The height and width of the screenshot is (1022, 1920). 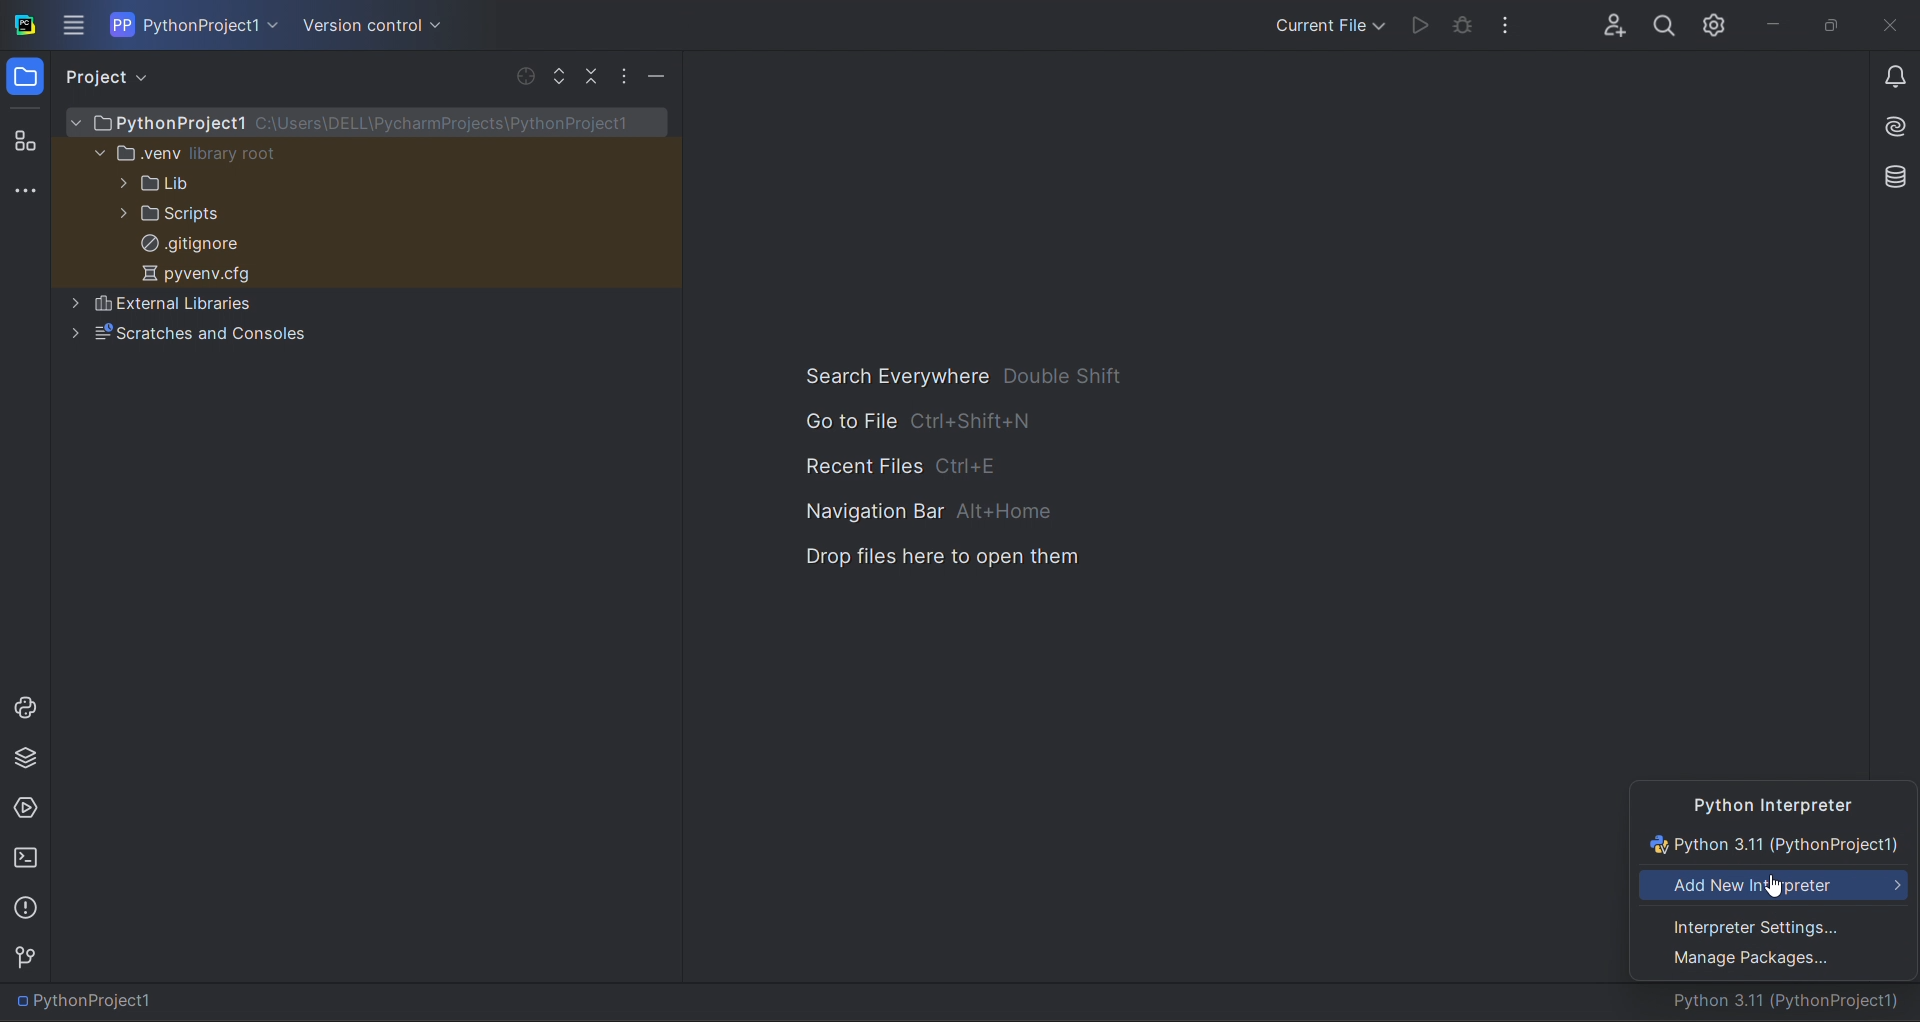 I want to click on search, so click(x=1663, y=22).